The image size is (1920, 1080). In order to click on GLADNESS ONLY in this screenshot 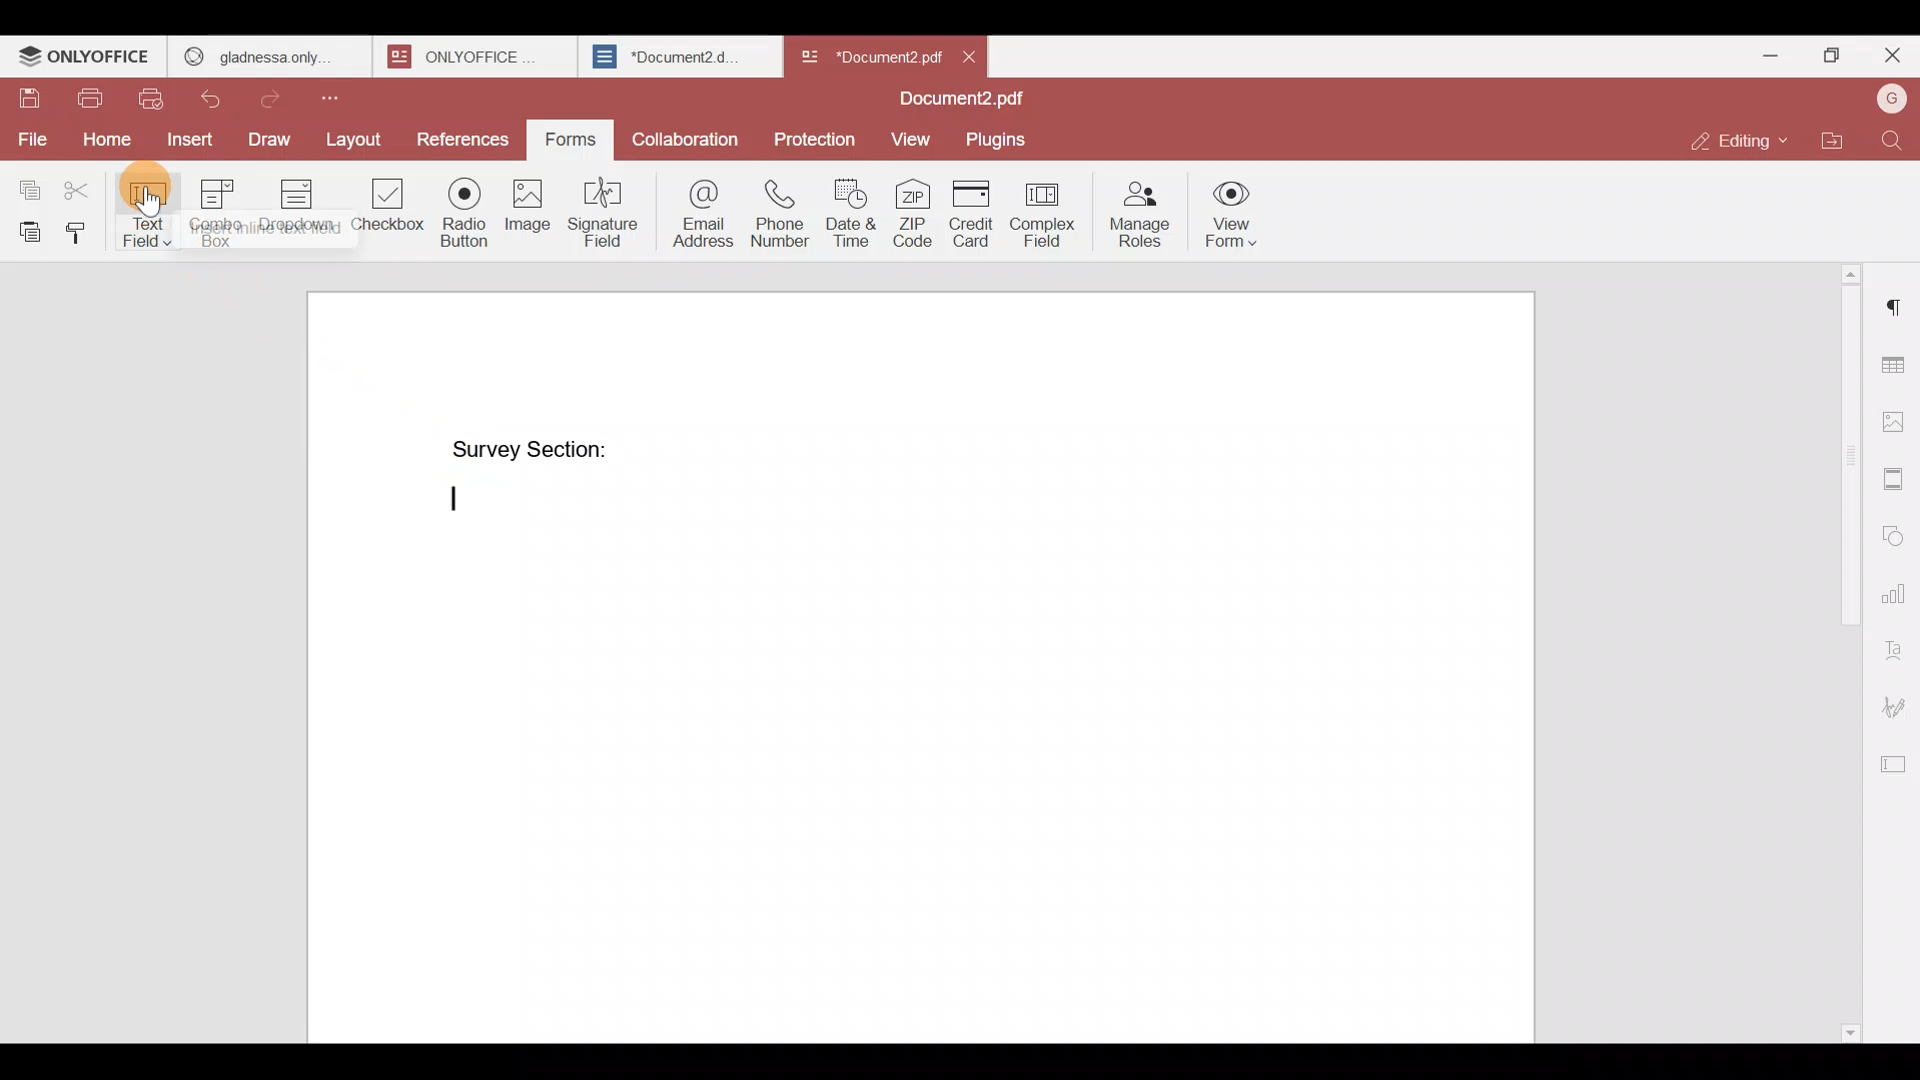, I will do `click(263, 52)`.